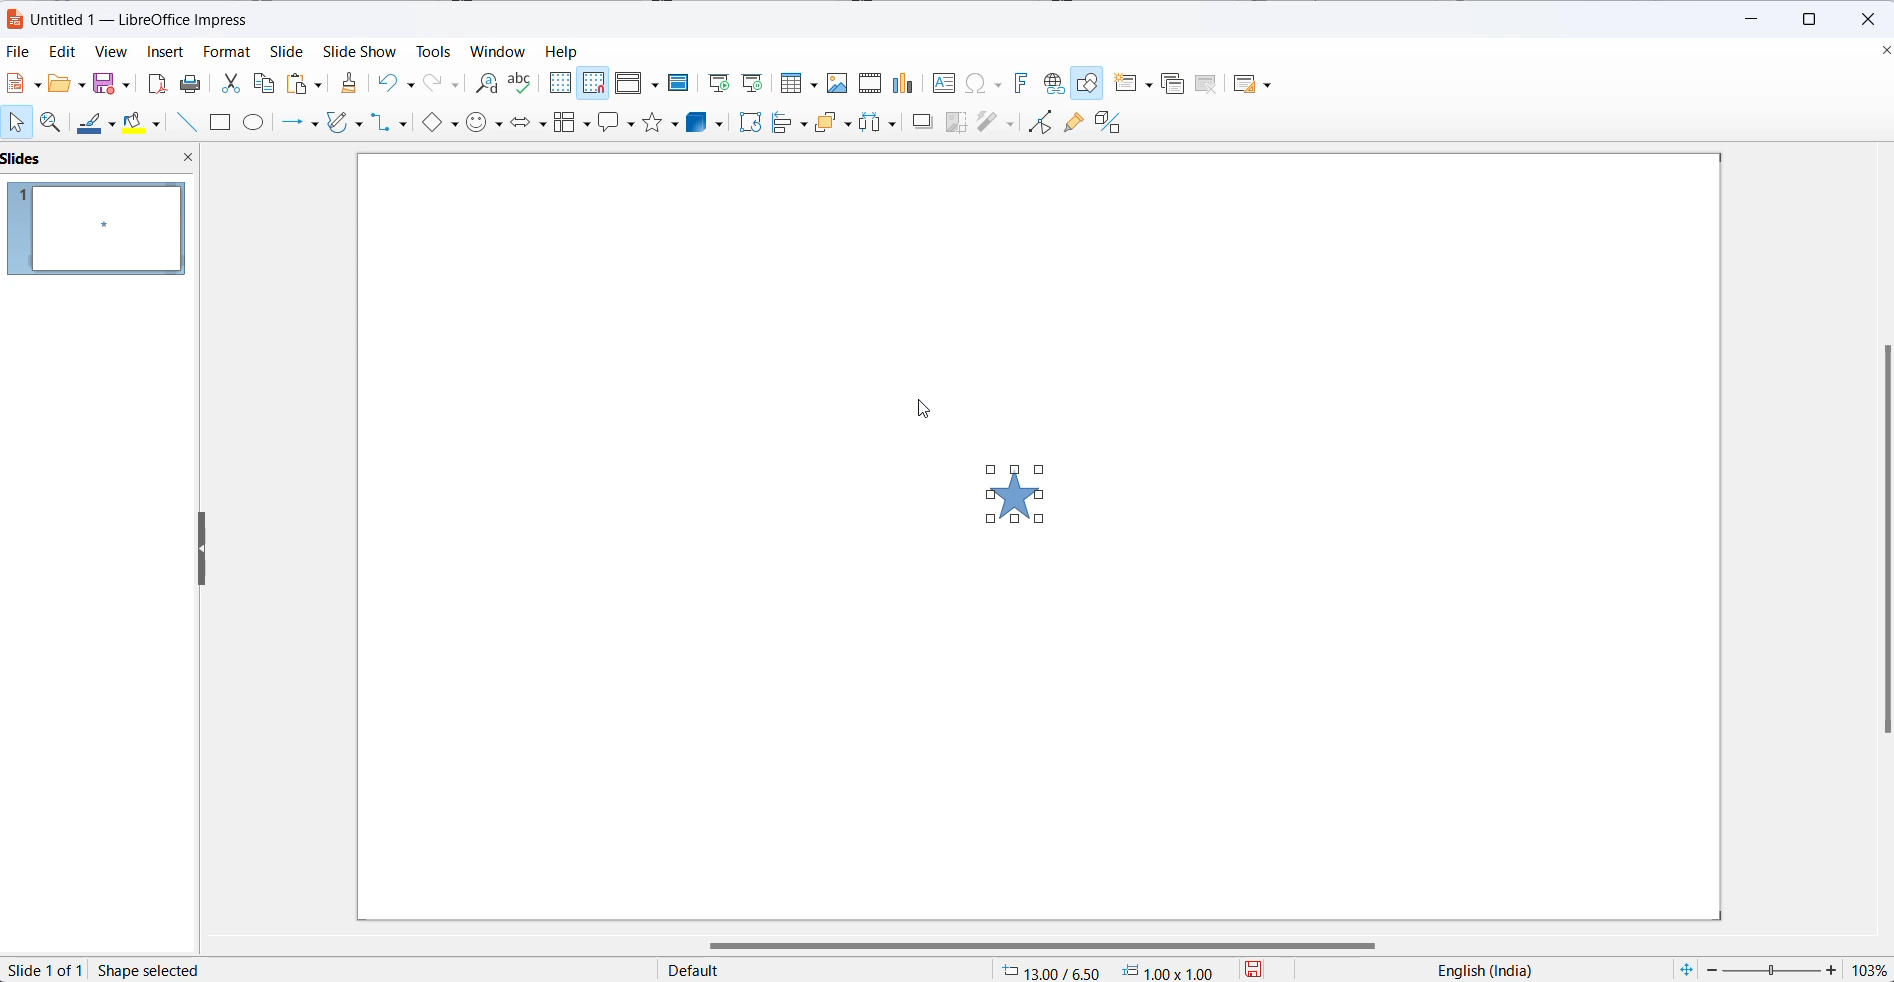 The image size is (1894, 982). I want to click on block arrows, so click(527, 122).